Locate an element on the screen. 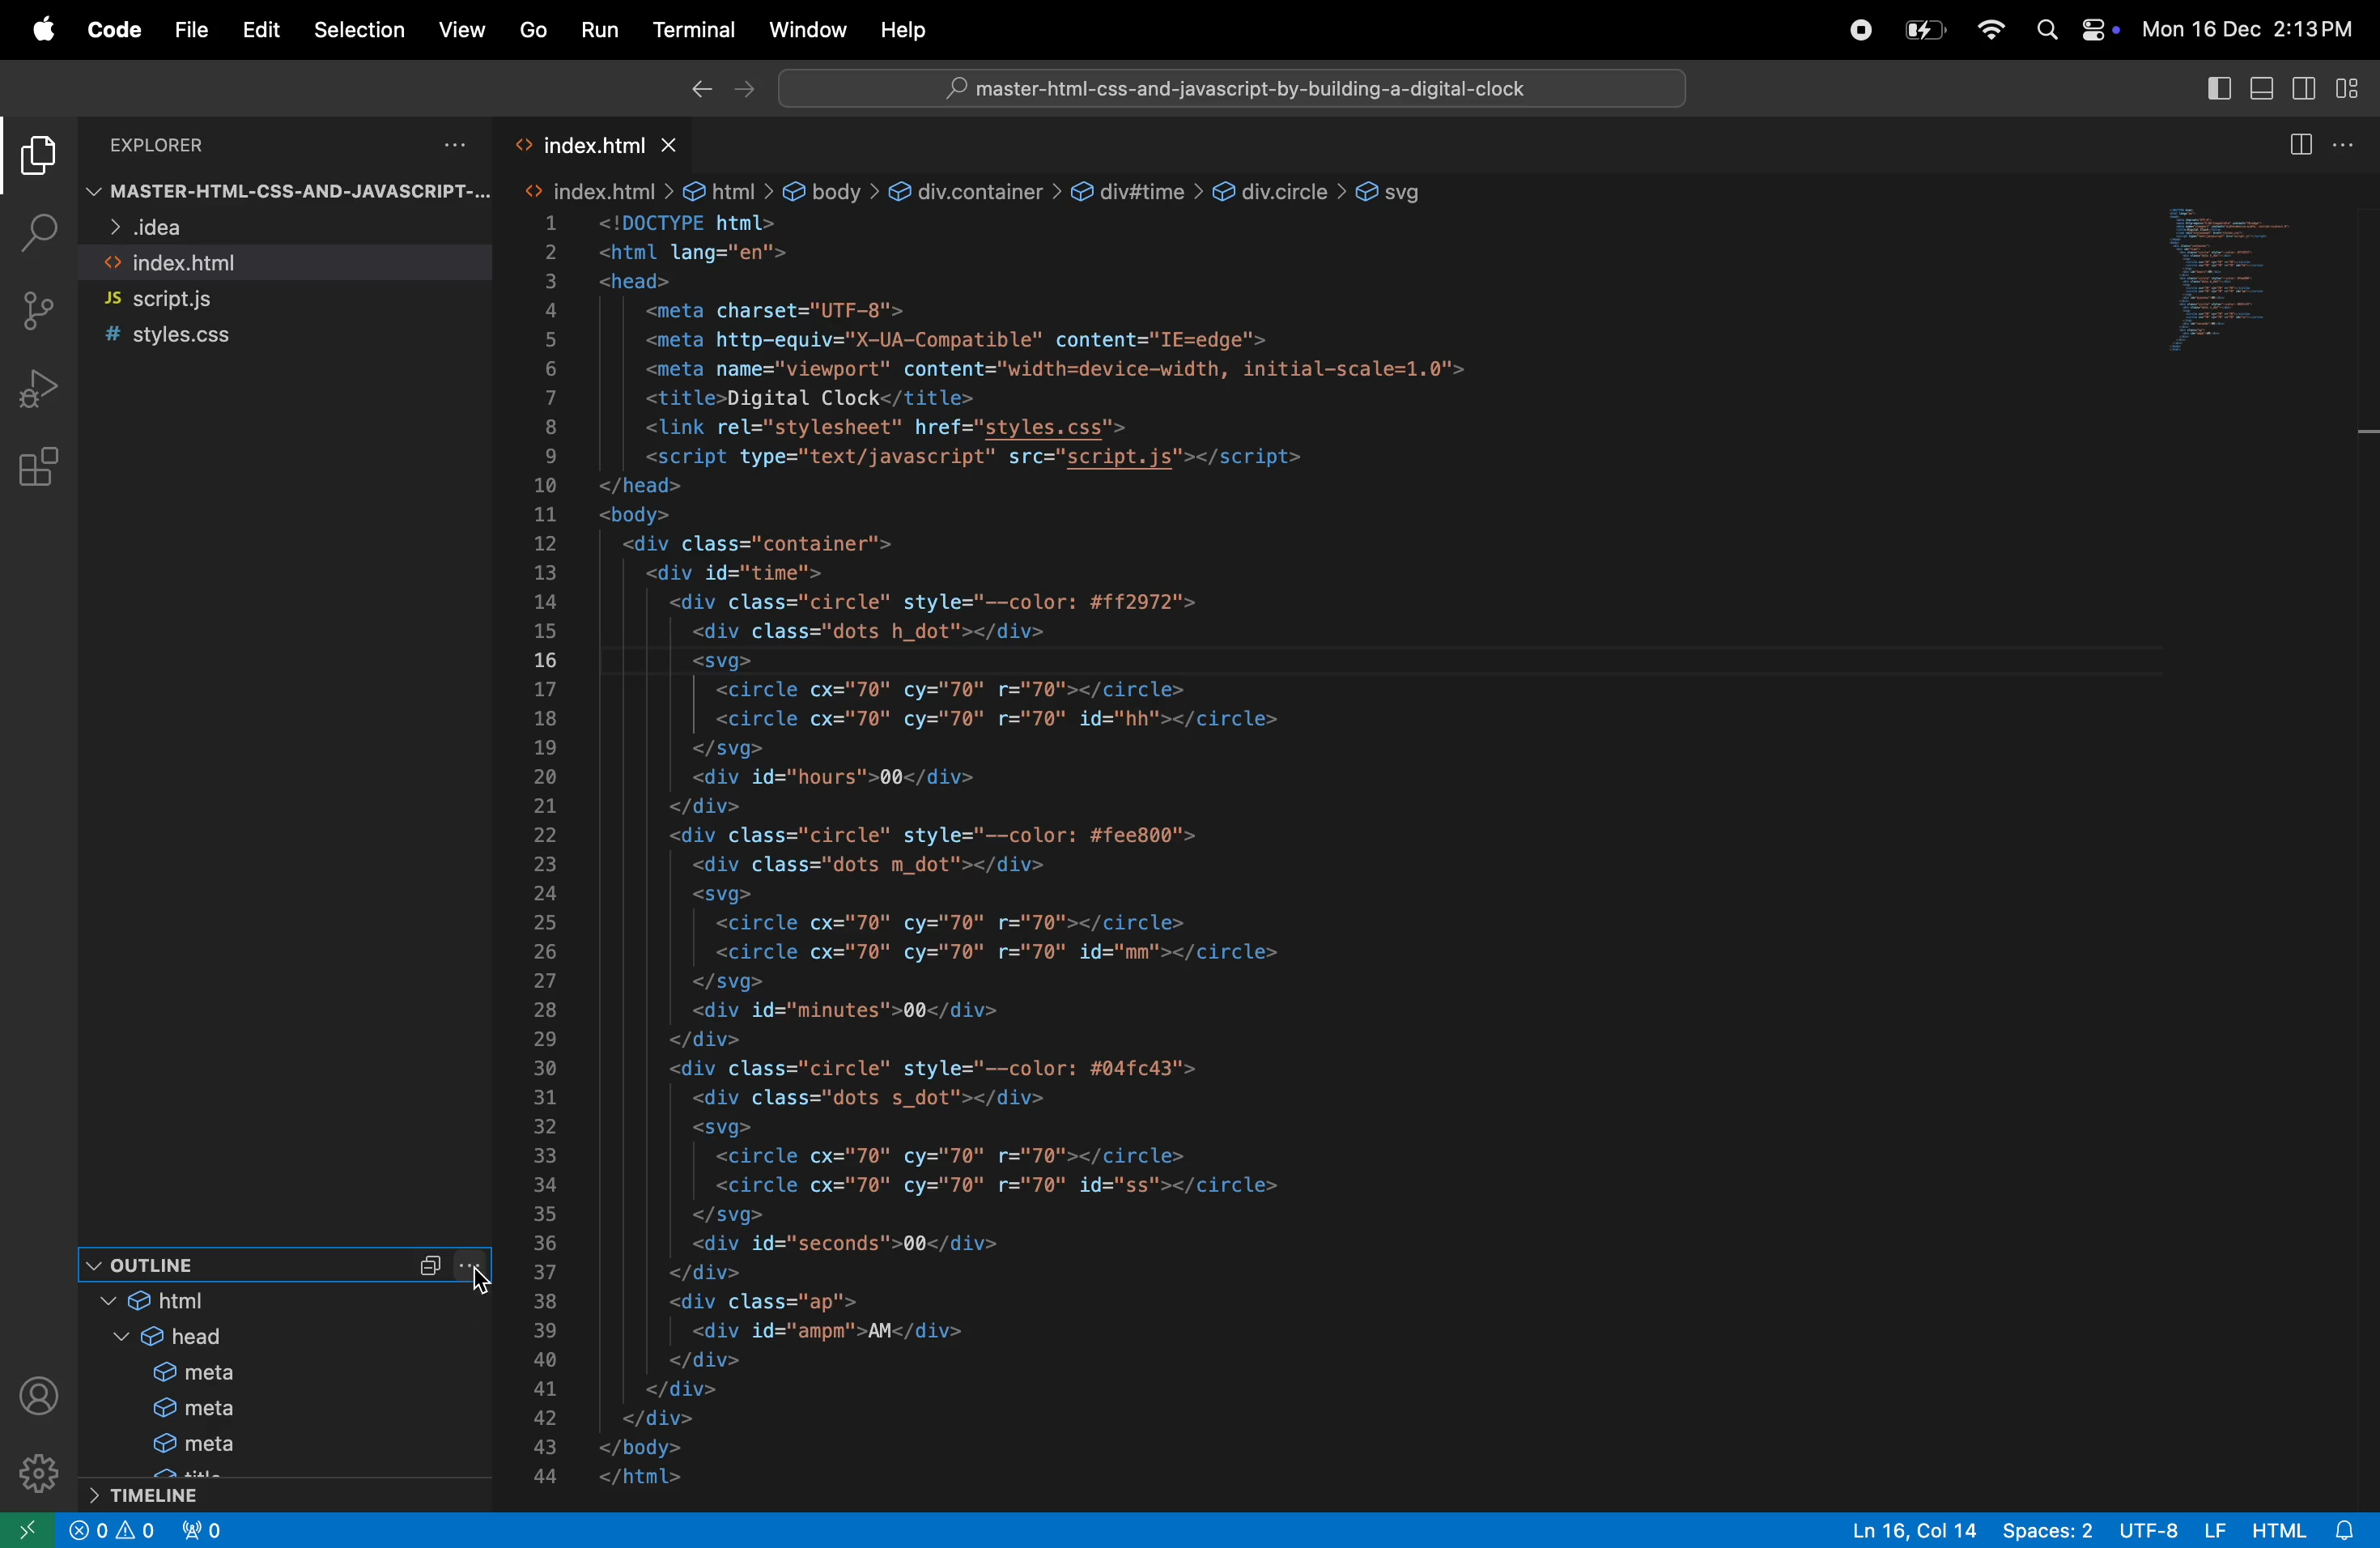  settings is located at coordinates (36, 1472).